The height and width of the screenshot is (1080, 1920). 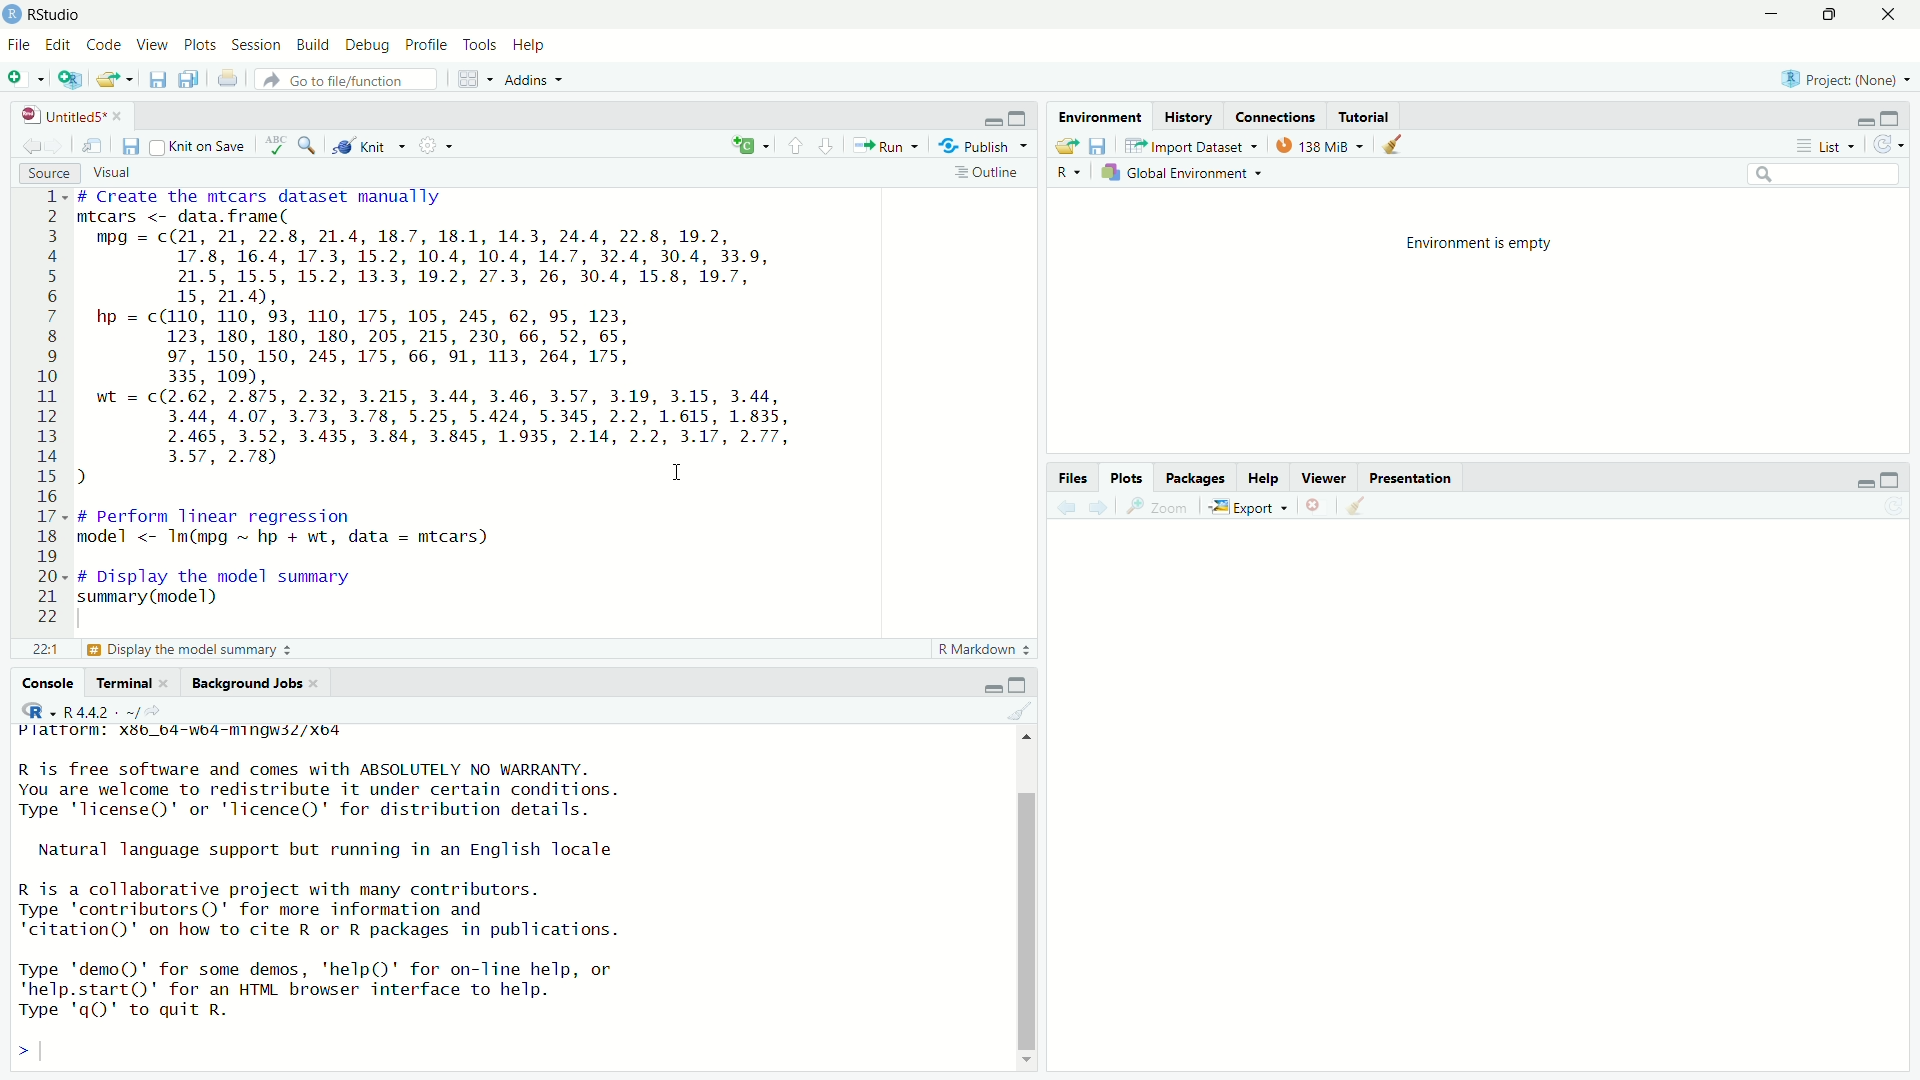 What do you see at coordinates (1249, 508) in the screenshot?
I see `export` at bounding box center [1249, 508].